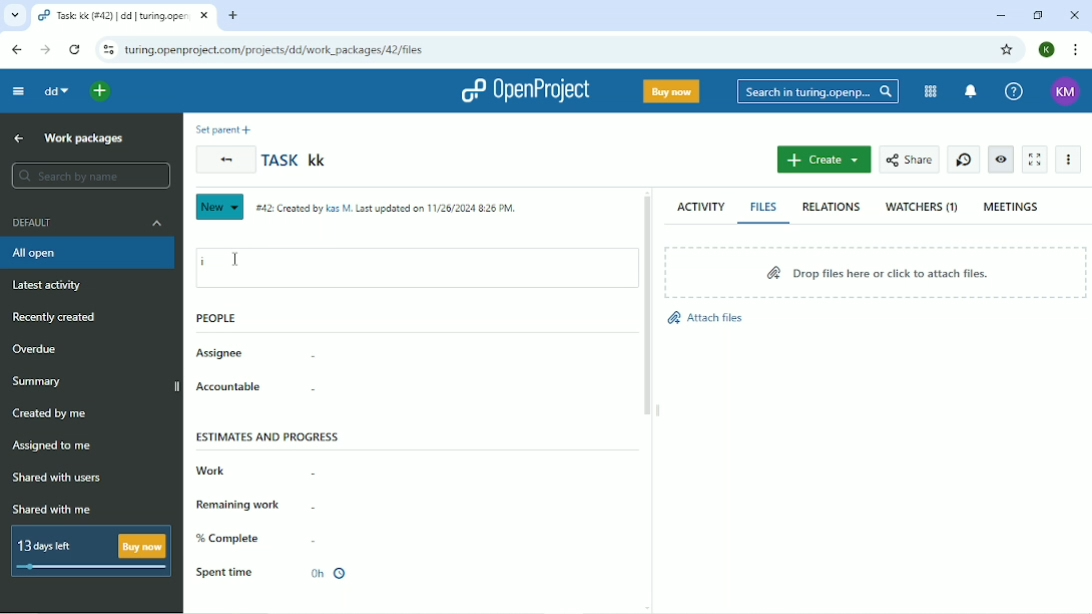 The height and width of the screenshot is (614, 1092). What do you see at coordinates (873, 271) in the screenshot?
I see `Drop files here or click to attach files` at bounding box center [873, 271].